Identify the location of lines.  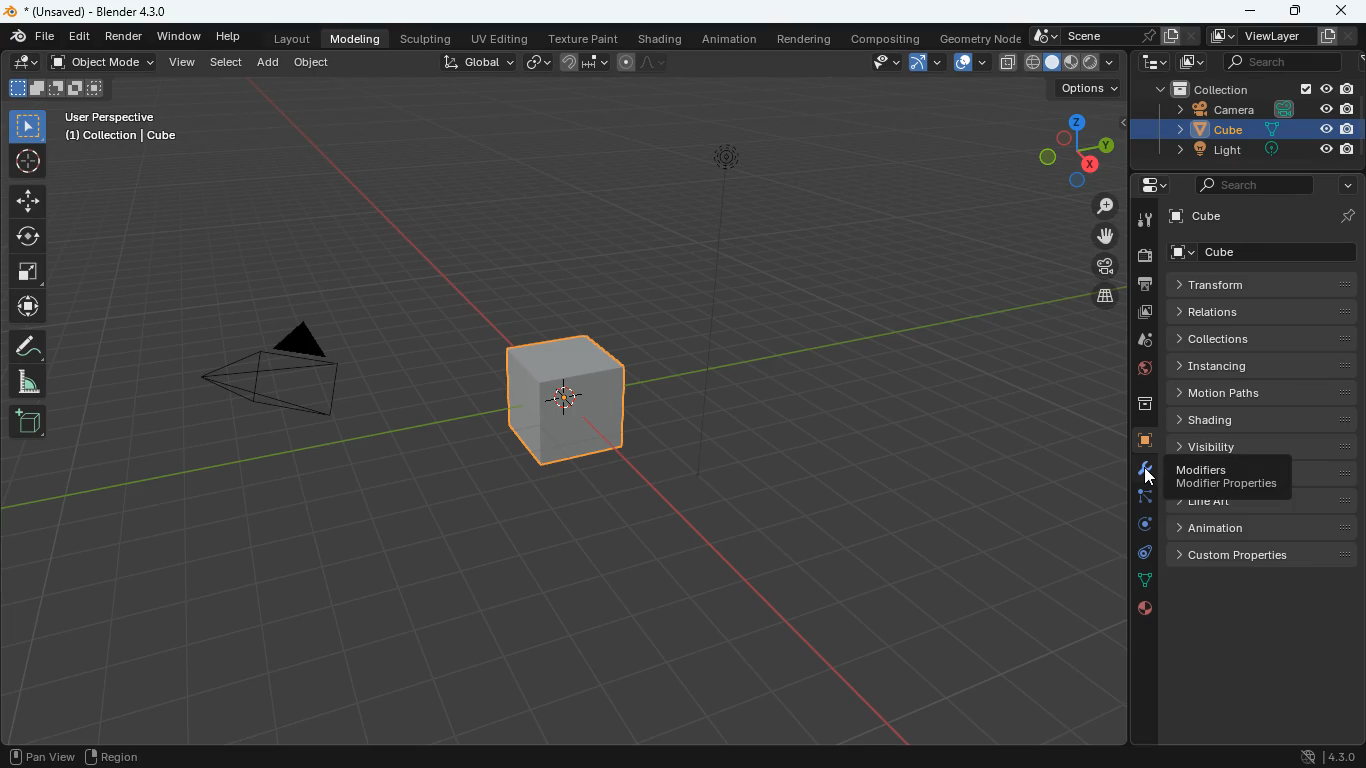
(1135, 580).